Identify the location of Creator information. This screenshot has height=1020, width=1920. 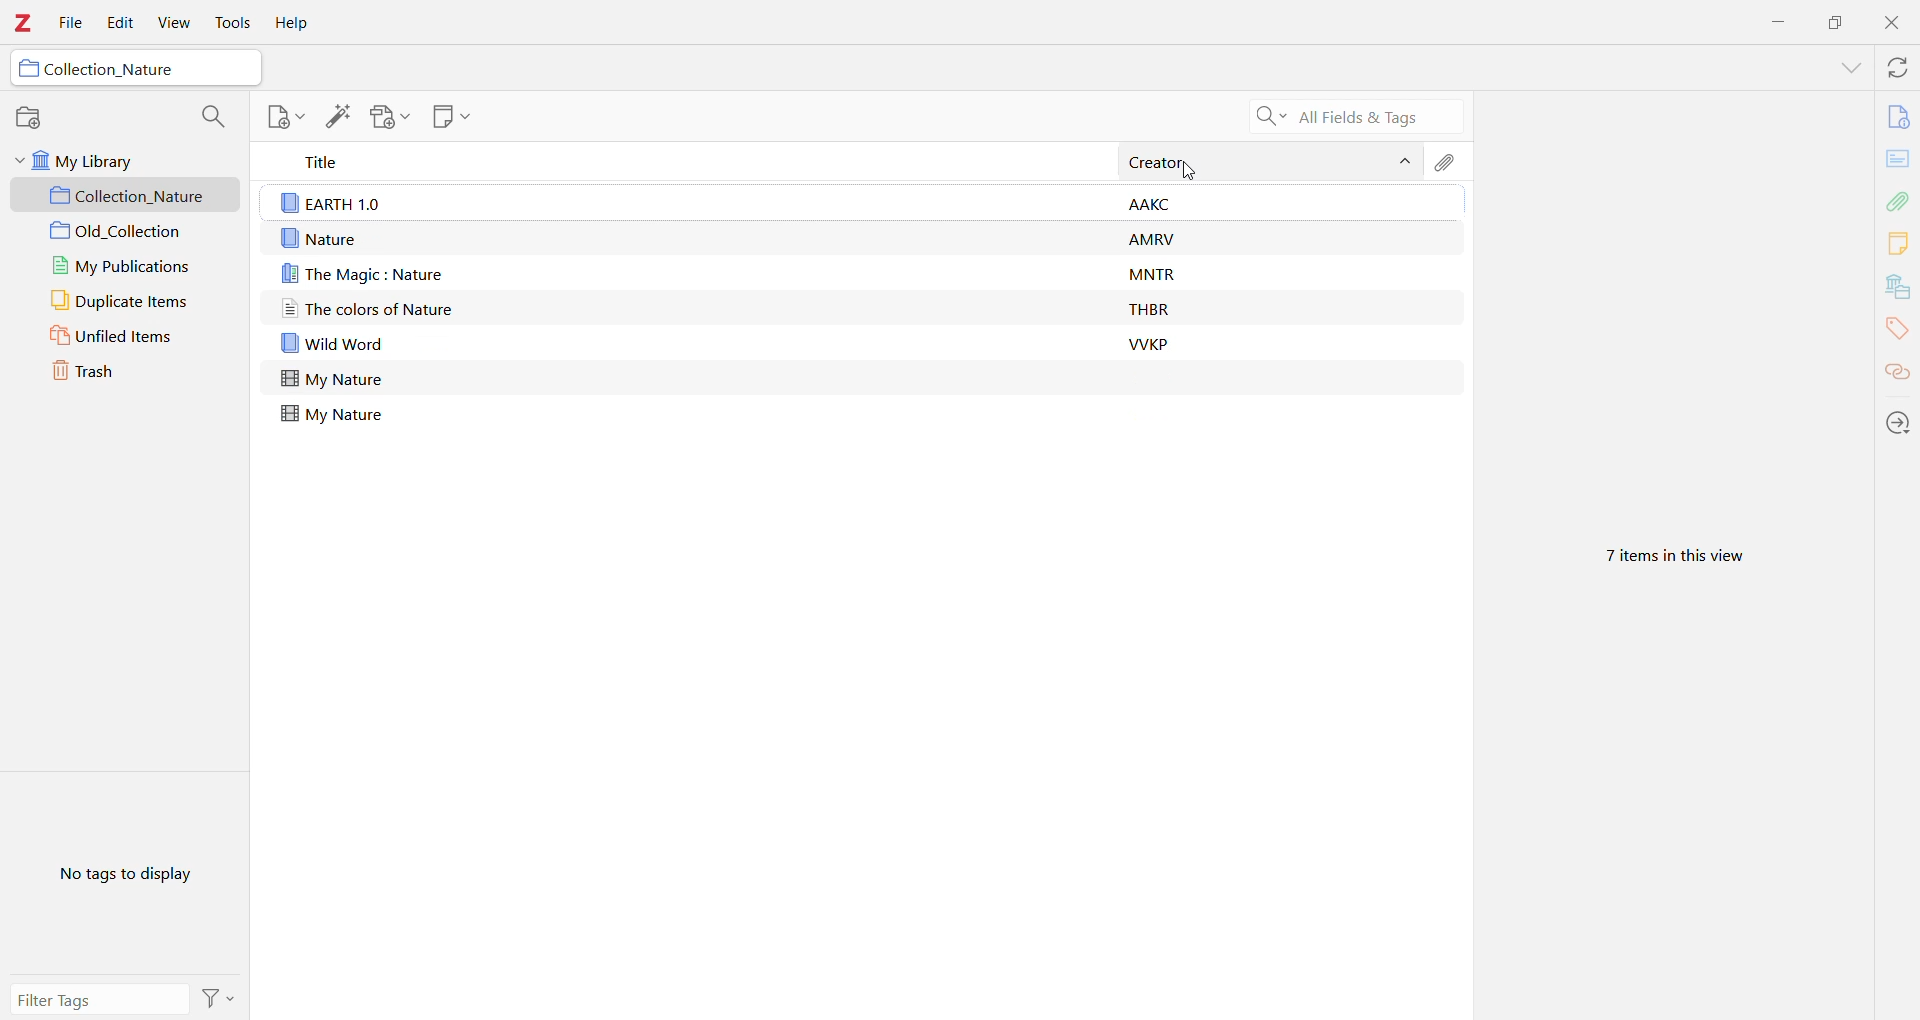
(1158, 271).